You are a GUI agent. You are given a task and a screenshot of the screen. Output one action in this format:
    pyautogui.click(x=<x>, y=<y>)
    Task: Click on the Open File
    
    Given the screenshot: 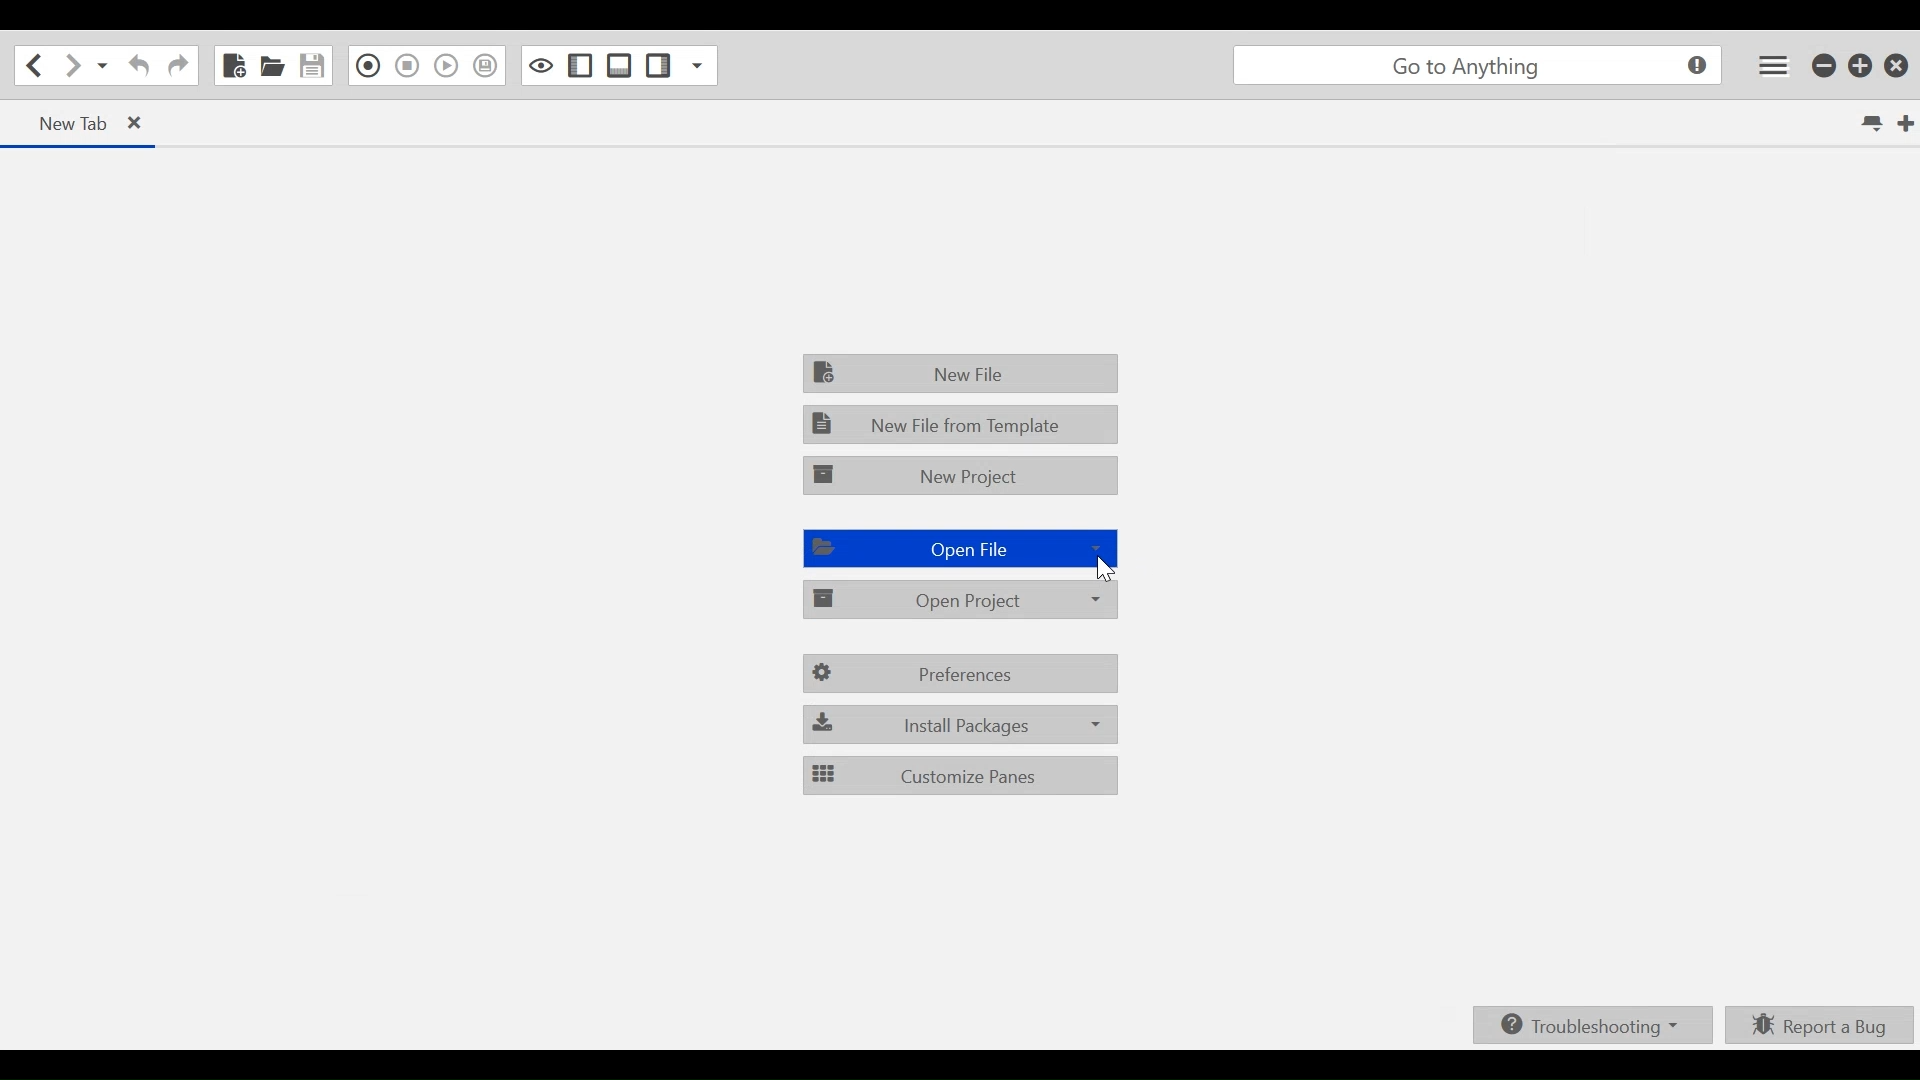 What is the action you would take?
    pyautogui.click(x=957, y=549)
    